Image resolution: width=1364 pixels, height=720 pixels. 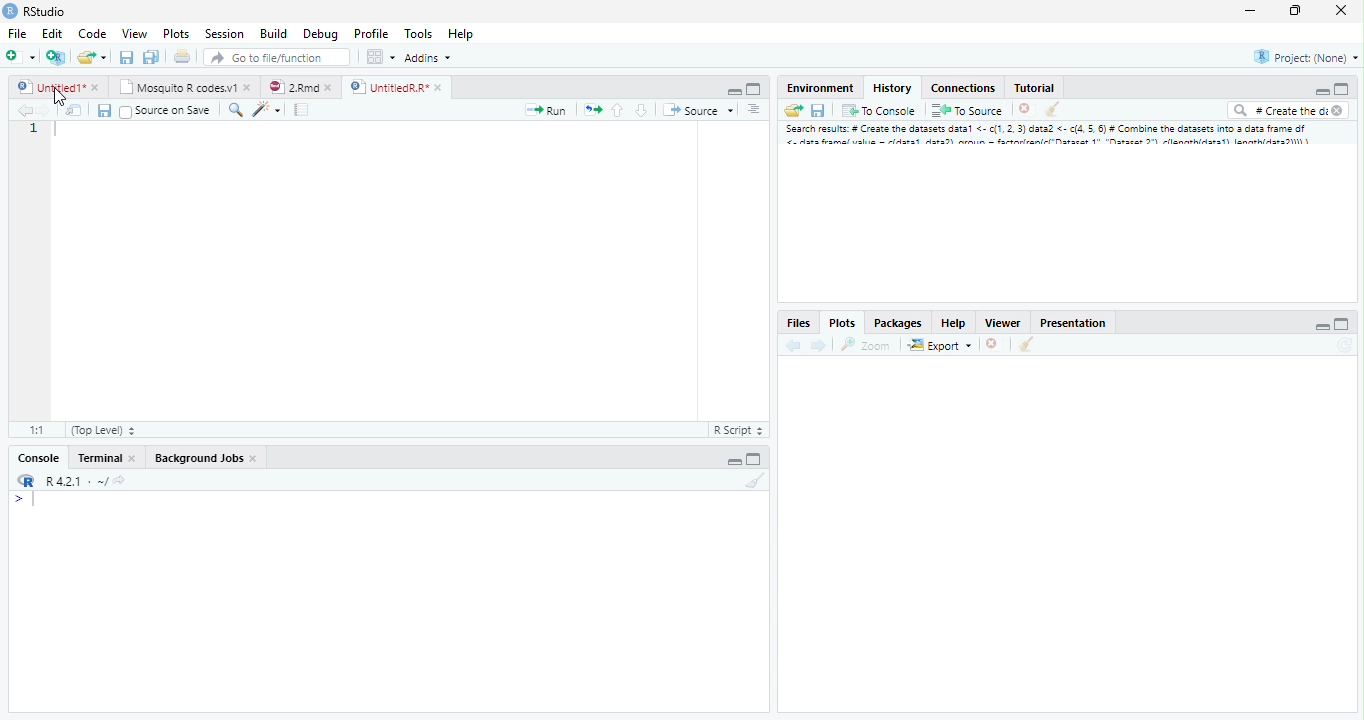 What do you see at coordinates (1344, 323) in the screenshot?
I see `Maximize` at bounding box center [1344, 323].